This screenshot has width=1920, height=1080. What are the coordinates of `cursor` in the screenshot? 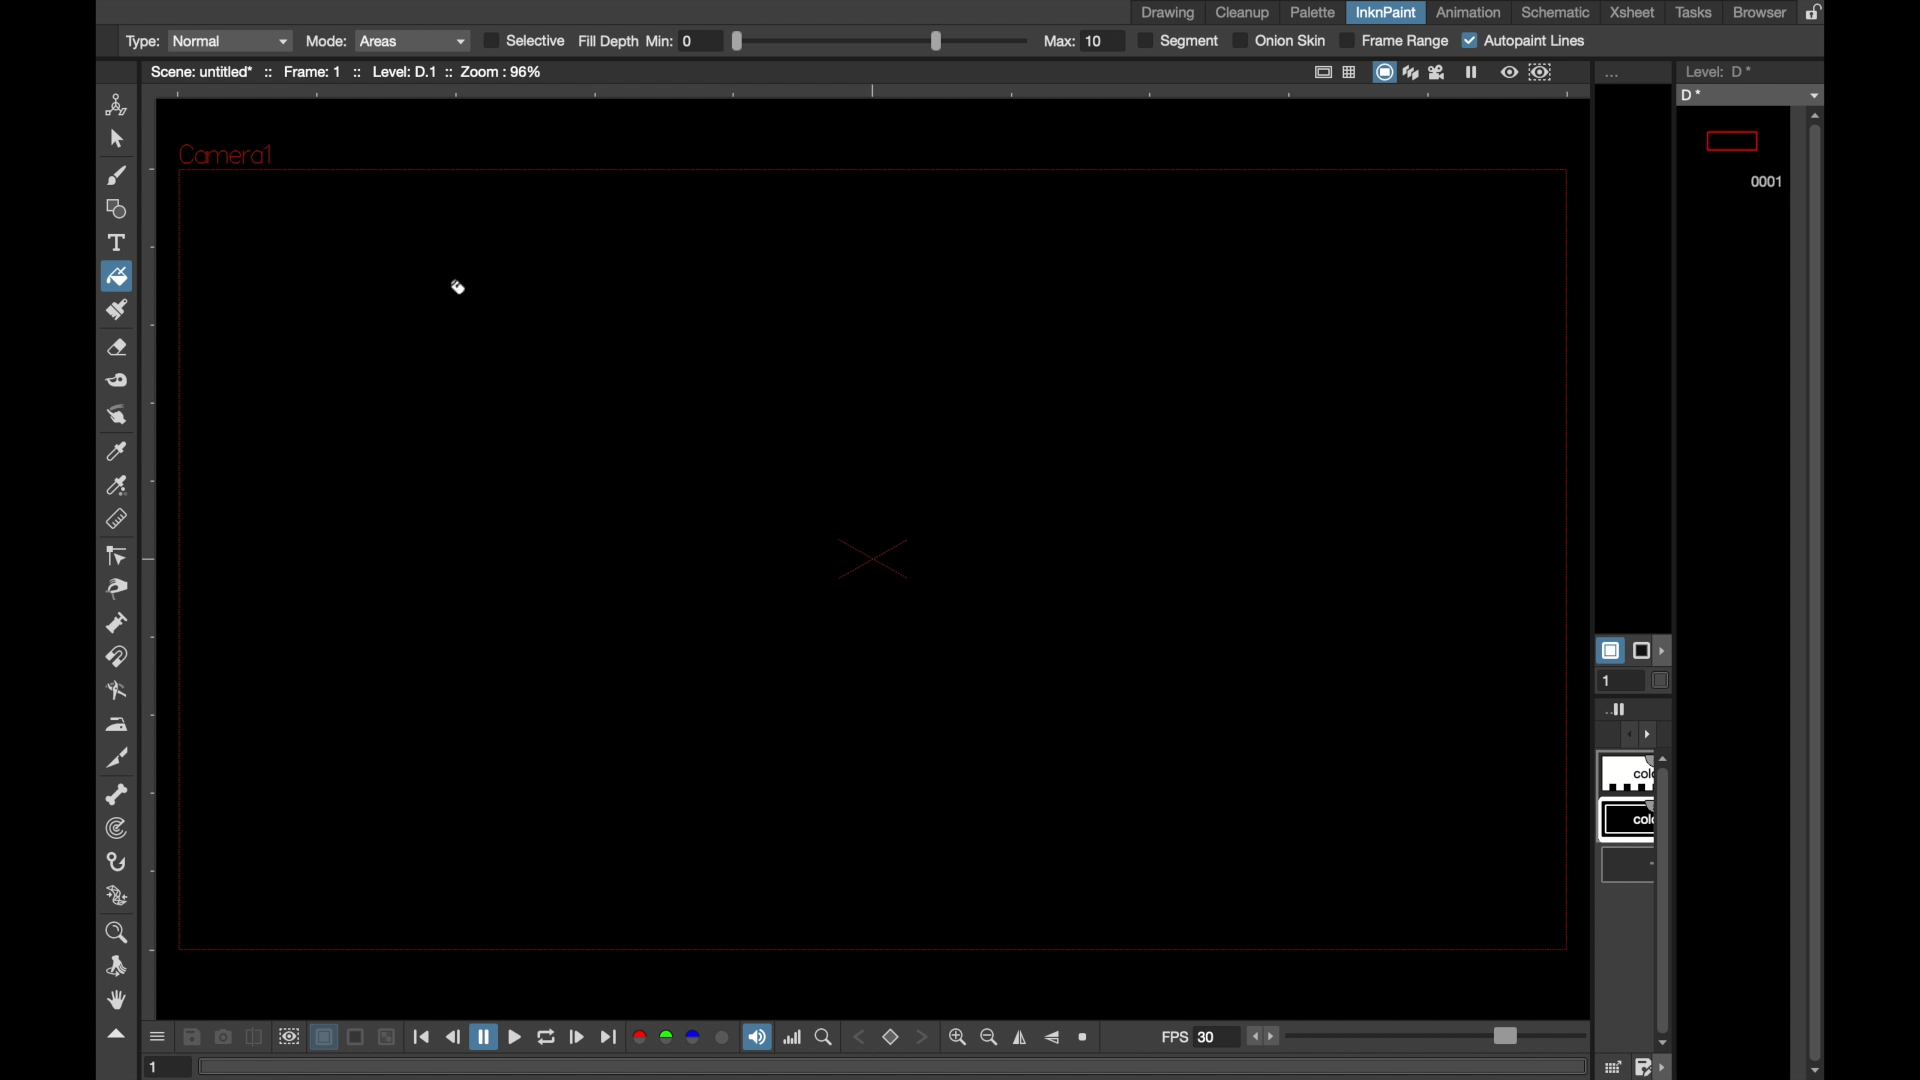 It's located at (122, 293).